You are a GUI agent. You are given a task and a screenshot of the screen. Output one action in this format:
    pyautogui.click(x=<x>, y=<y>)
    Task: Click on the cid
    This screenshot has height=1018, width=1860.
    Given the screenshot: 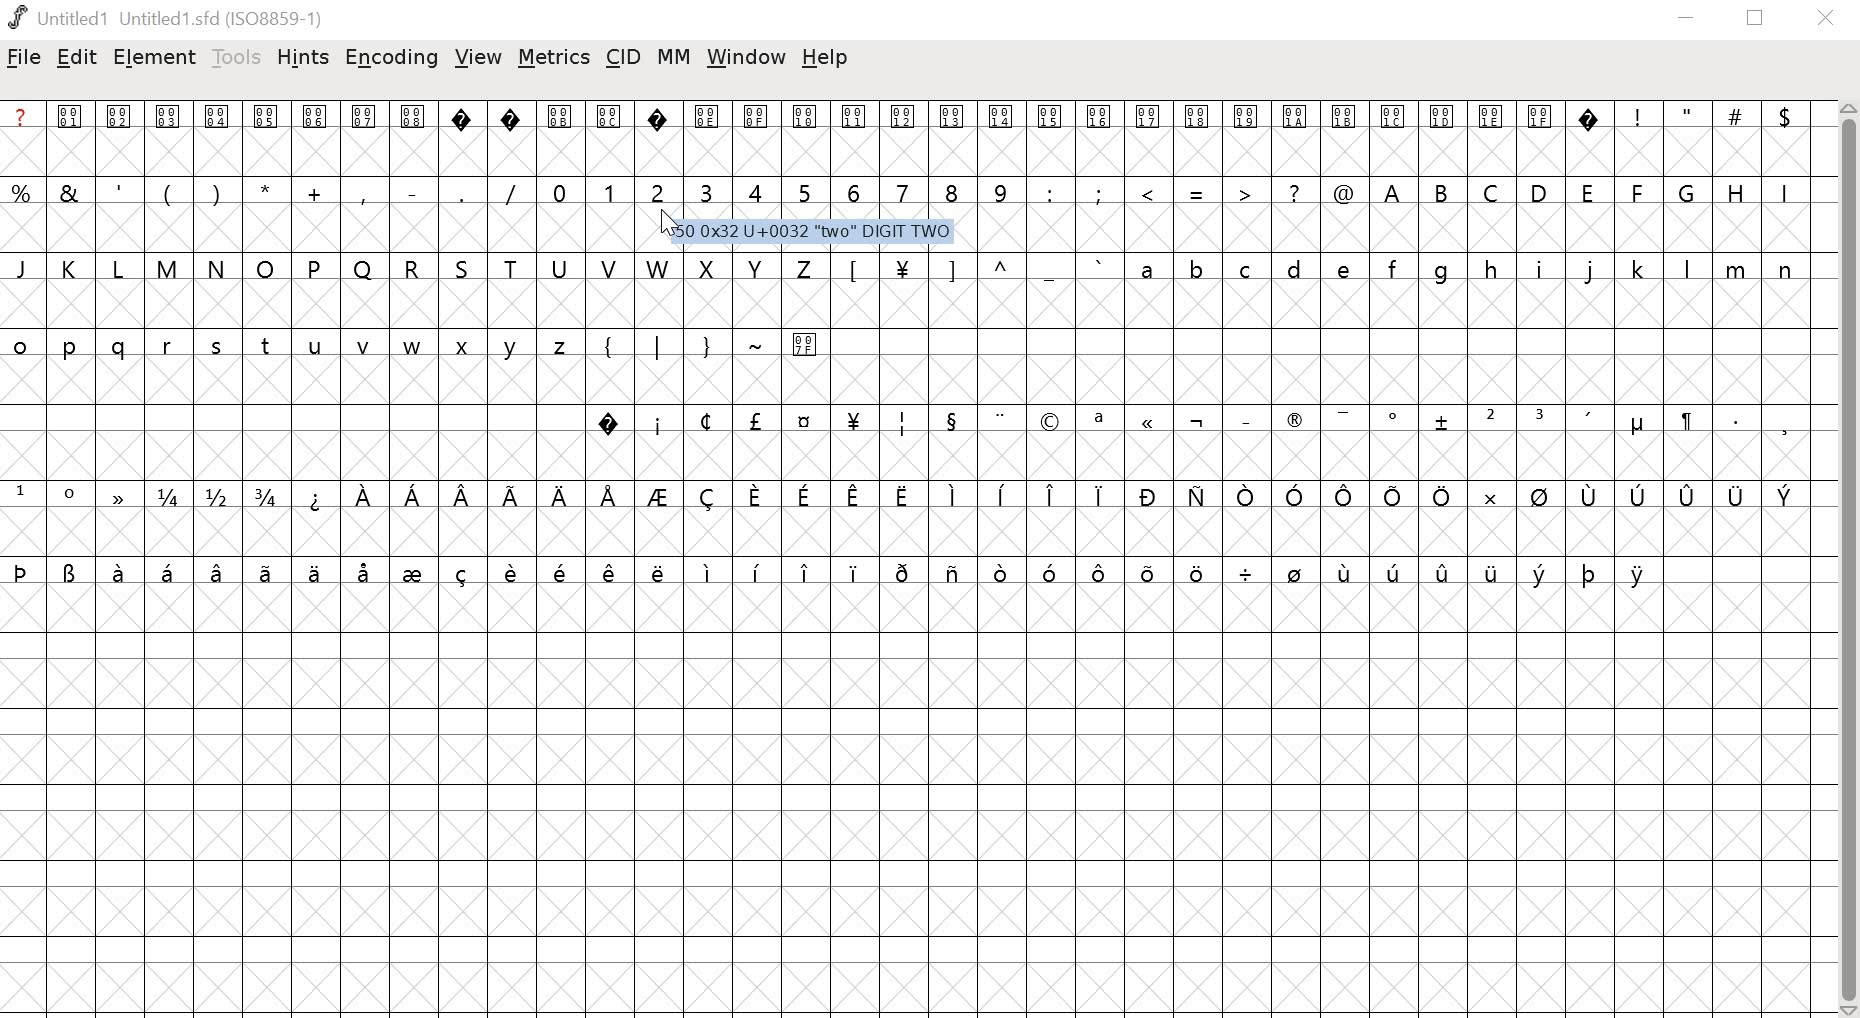 What is the action you would take?
    pyautogui.click(x=622, y=56)
    